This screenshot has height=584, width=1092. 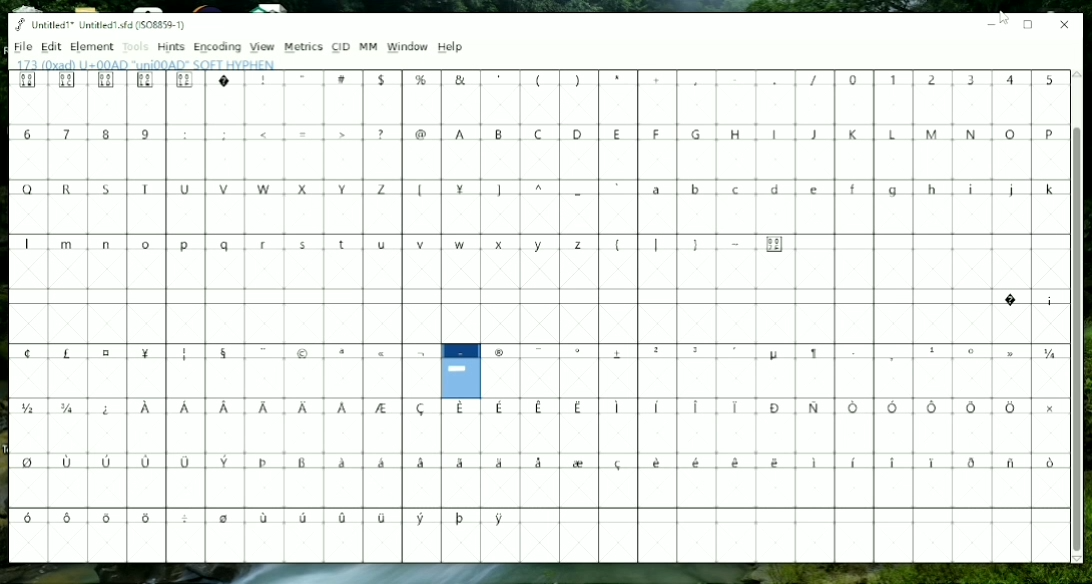 What do you see at coordinates (561, 190) in the screenshot?
I see `Symbols` at bounding box center [561, 190].